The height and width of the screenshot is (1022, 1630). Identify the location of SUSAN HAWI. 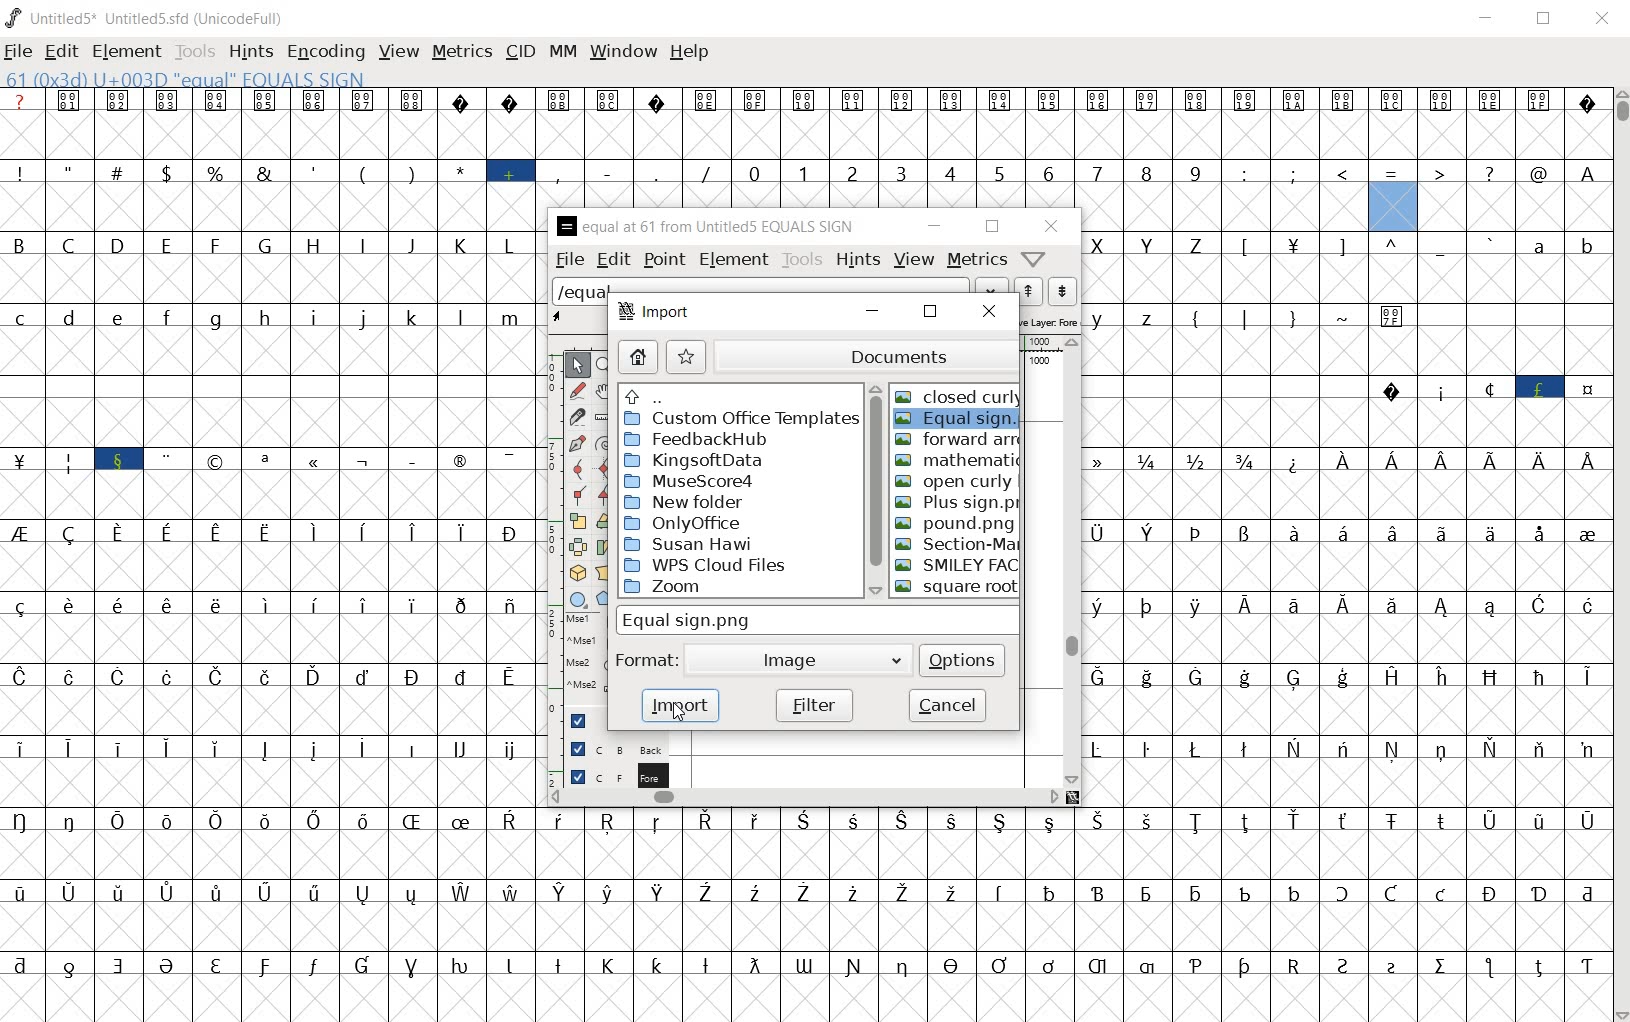
(695, 545).